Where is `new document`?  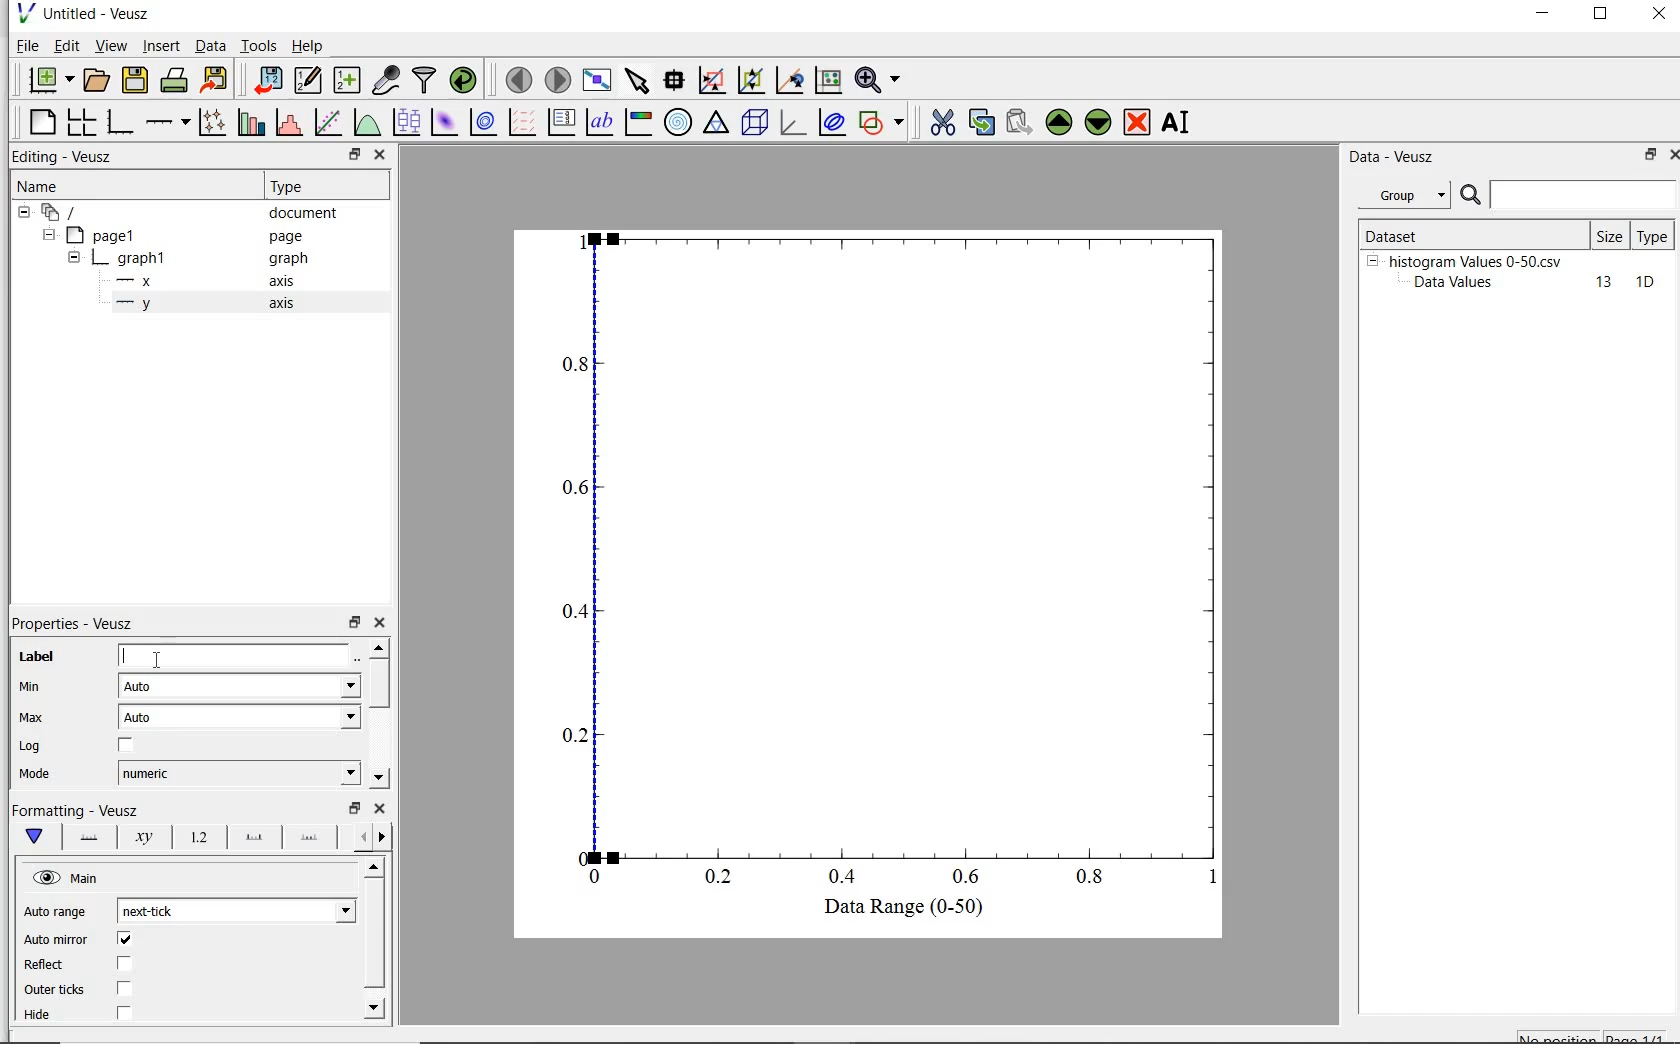
new document is located at coordinates (49, 79).